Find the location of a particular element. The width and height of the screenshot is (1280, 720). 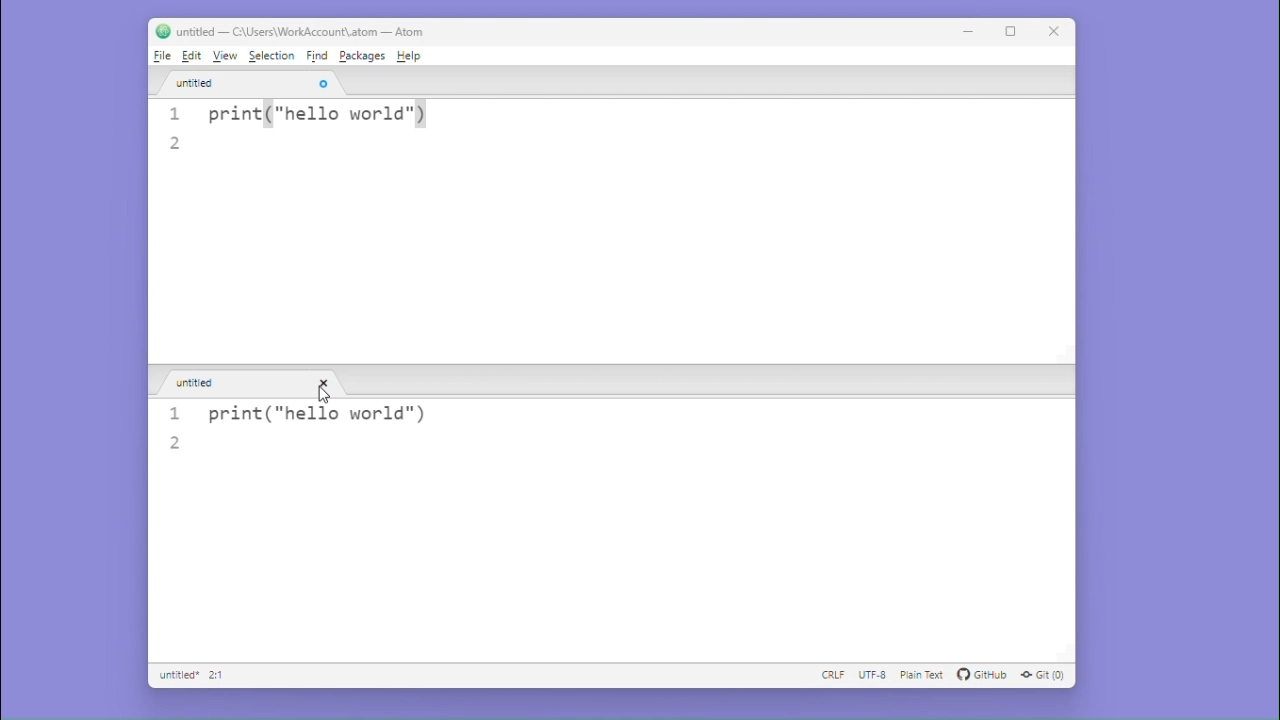

minimise is located at coordinates (975, 30).